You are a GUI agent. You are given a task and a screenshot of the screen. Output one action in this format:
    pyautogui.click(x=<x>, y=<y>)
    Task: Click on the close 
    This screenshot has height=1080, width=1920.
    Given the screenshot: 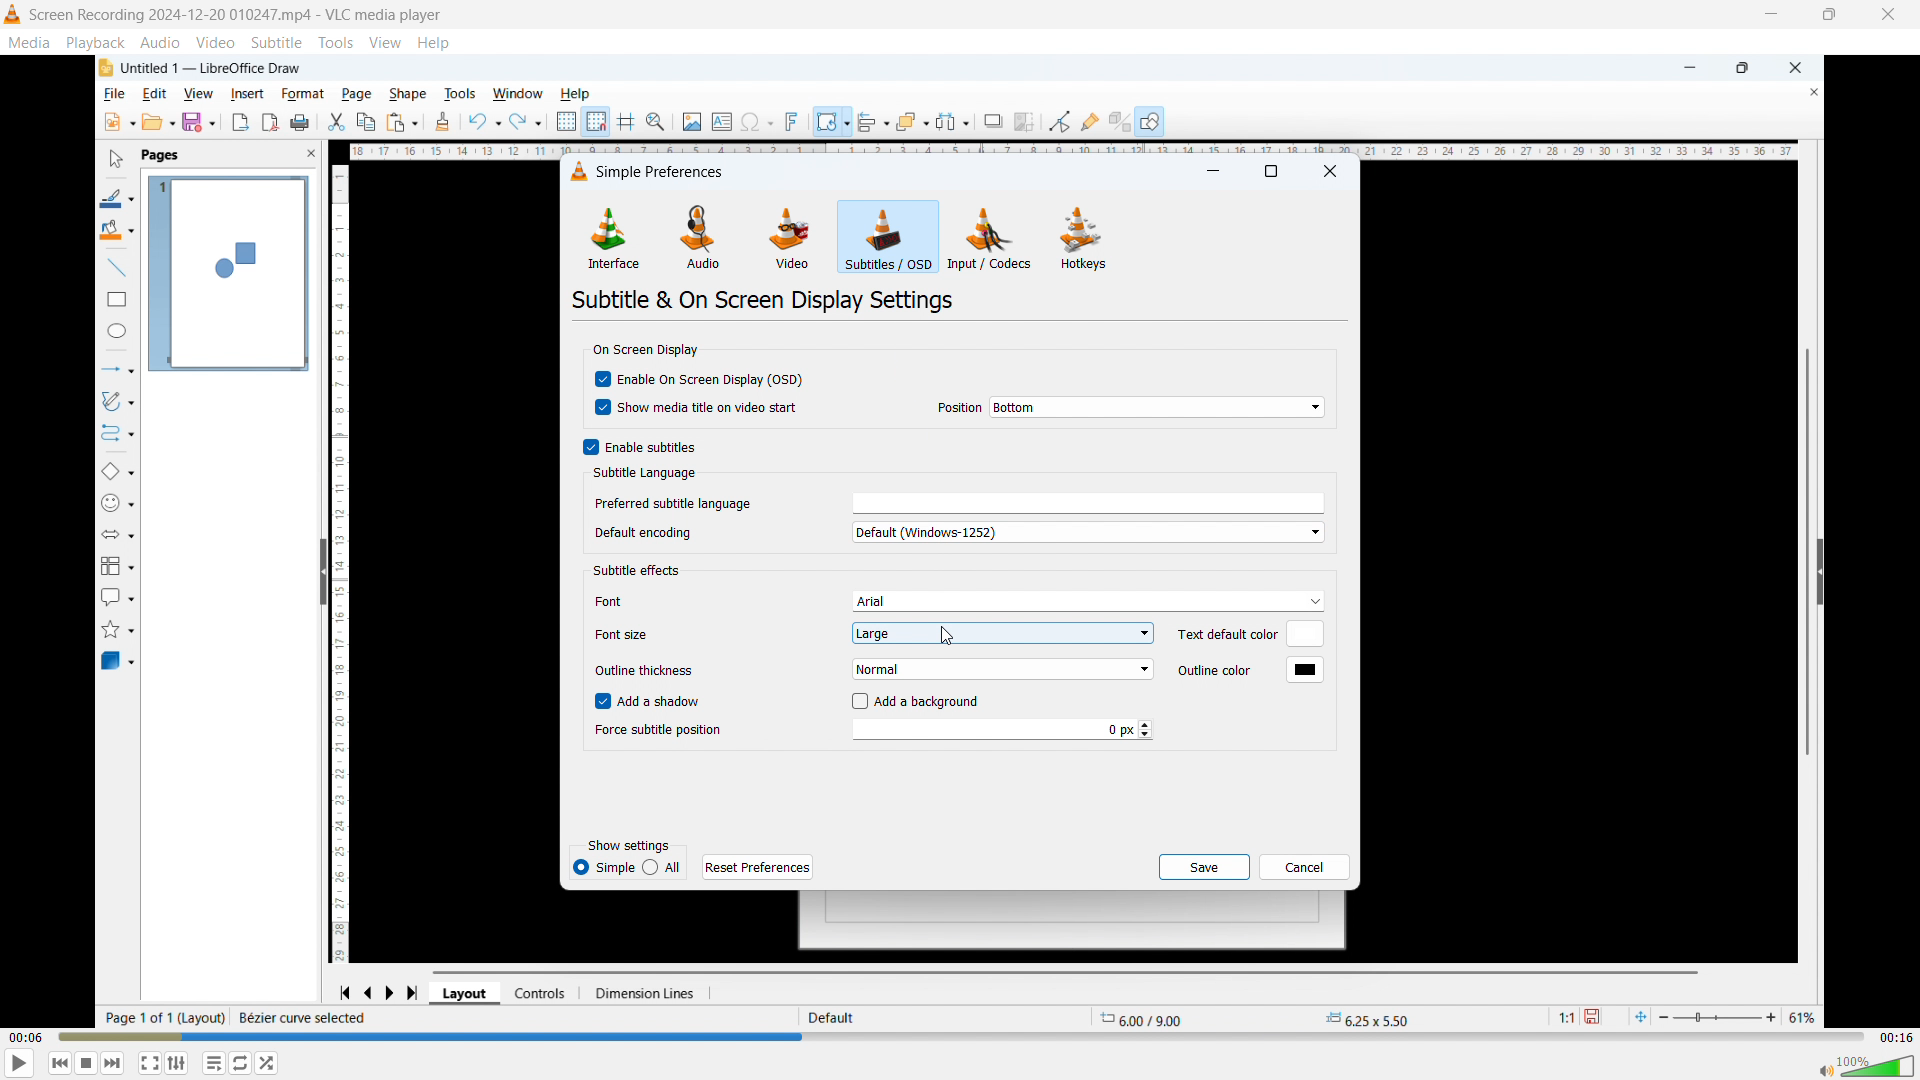 What is the action you would take?
    pyautogui.click(x=1888, y=15)
    